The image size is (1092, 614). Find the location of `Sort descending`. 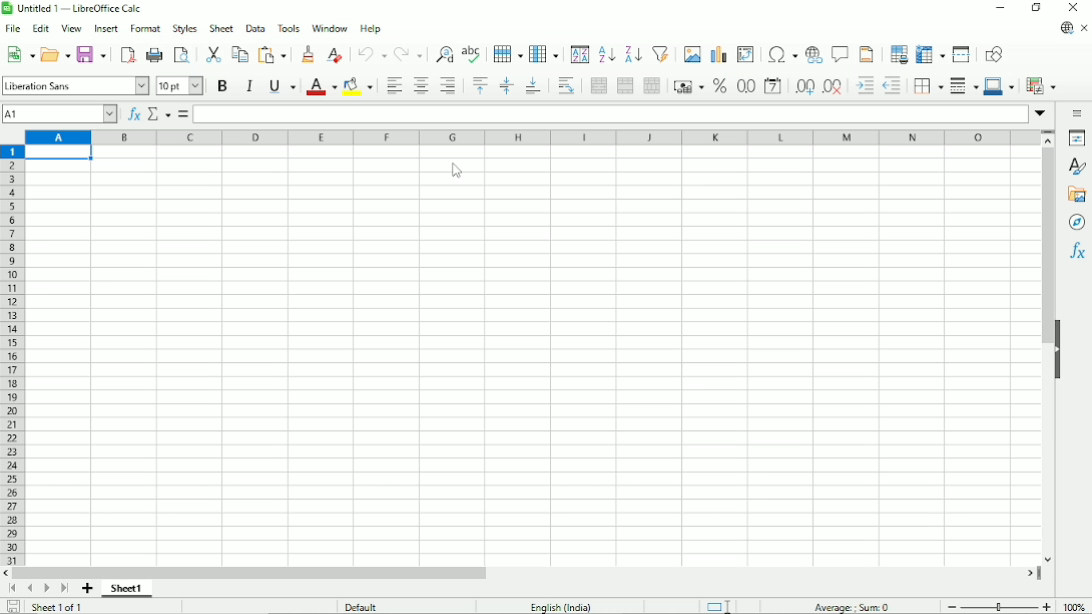

Sort descending is located at coordinates (631, 53).